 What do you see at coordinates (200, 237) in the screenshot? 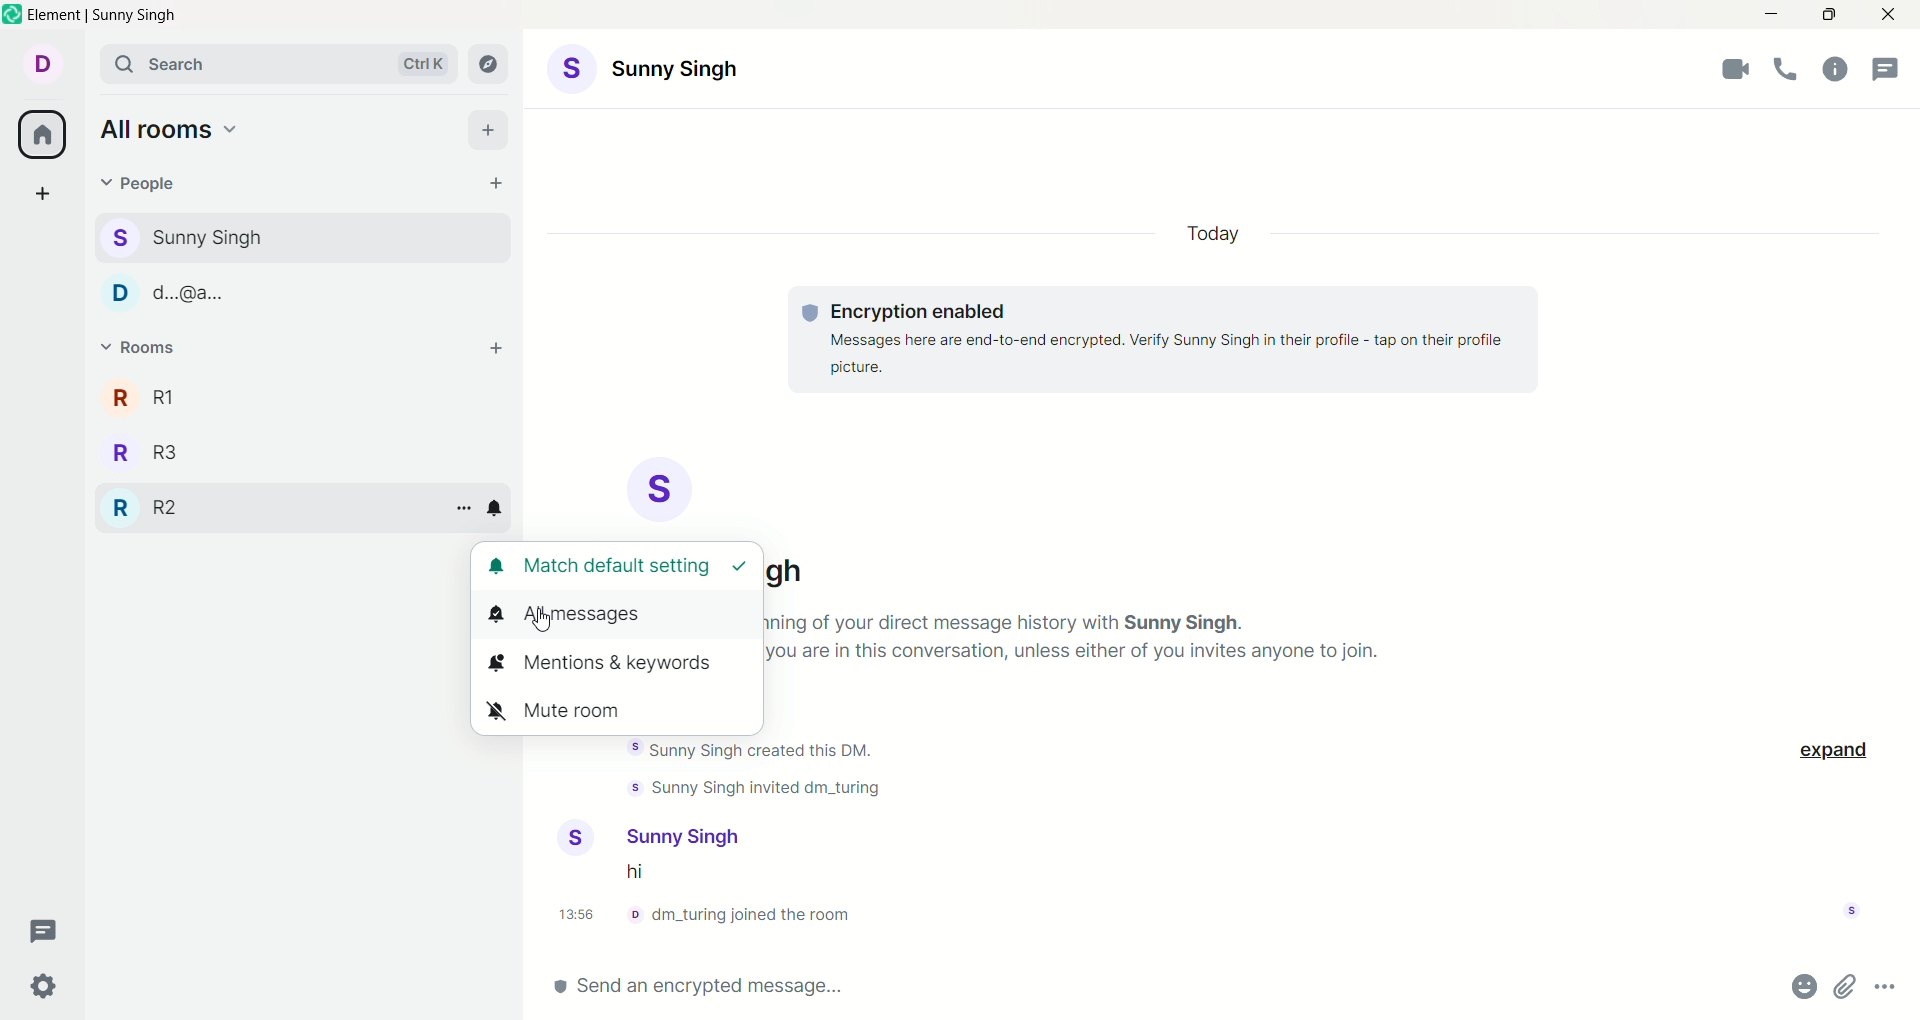
I see `s` at bounding box center [200, 237].